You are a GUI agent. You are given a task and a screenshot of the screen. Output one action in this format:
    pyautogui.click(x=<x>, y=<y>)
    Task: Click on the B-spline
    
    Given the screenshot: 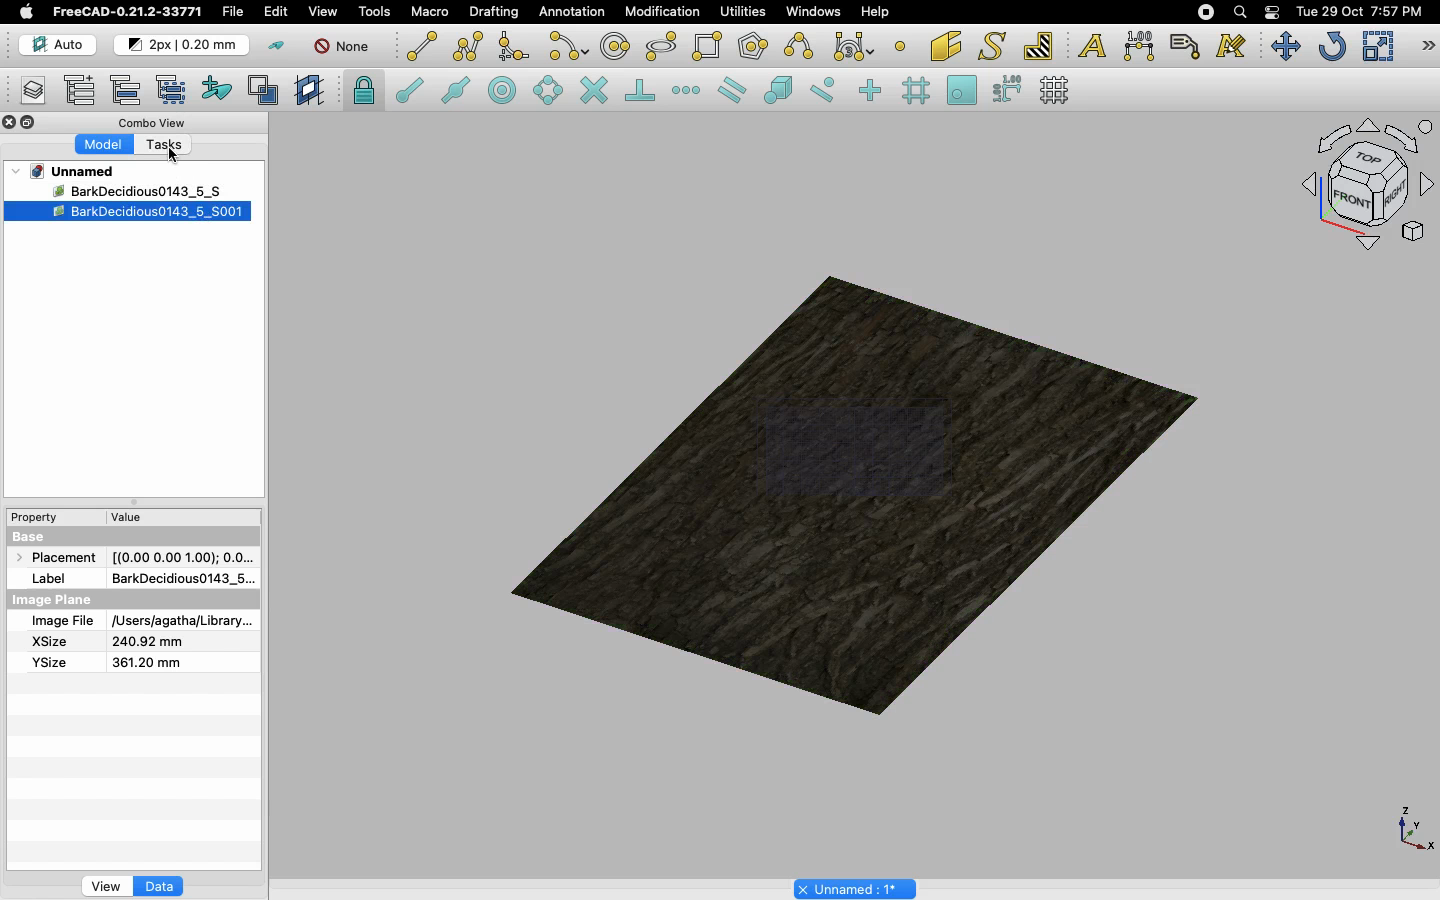 What is the action you would take?
    pyautogui.click(x=802, y=46)
    